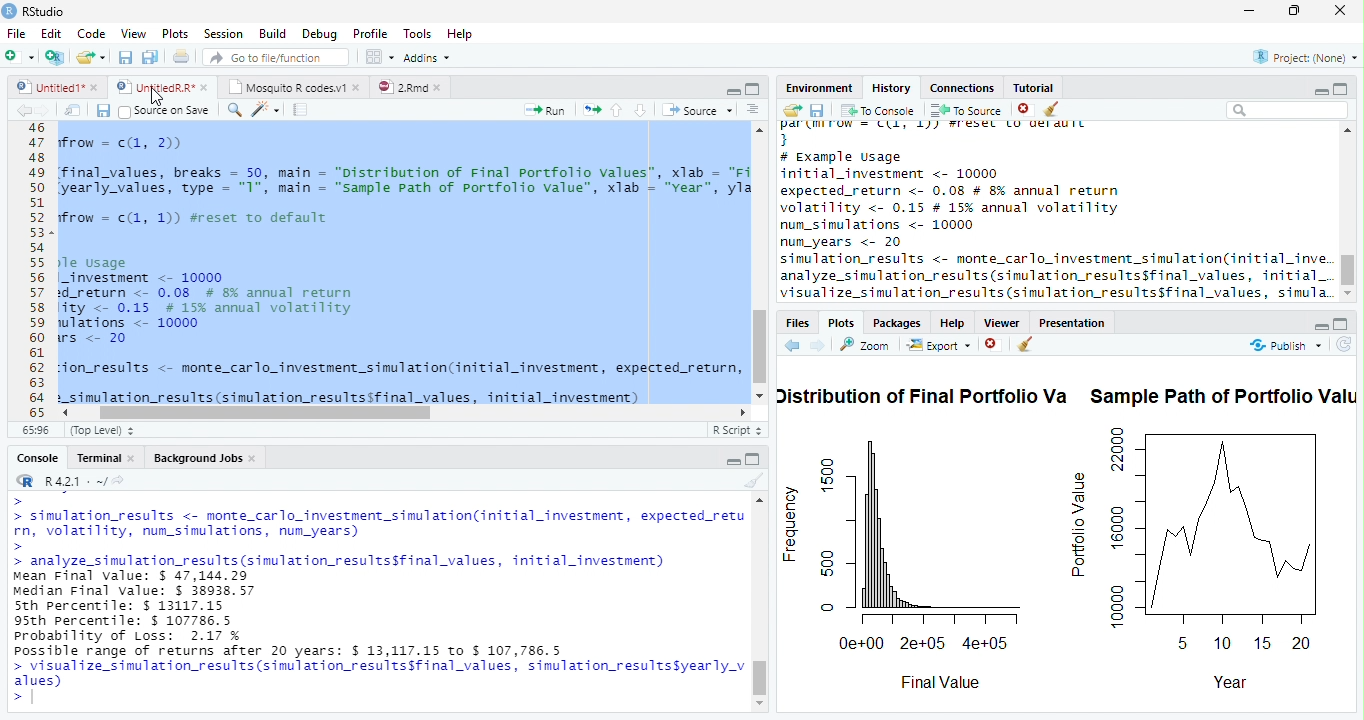  What do you see at coordinates (904, 546) in the screenshot?
I see `Frequency Chart` at bounding box center [904, 546].